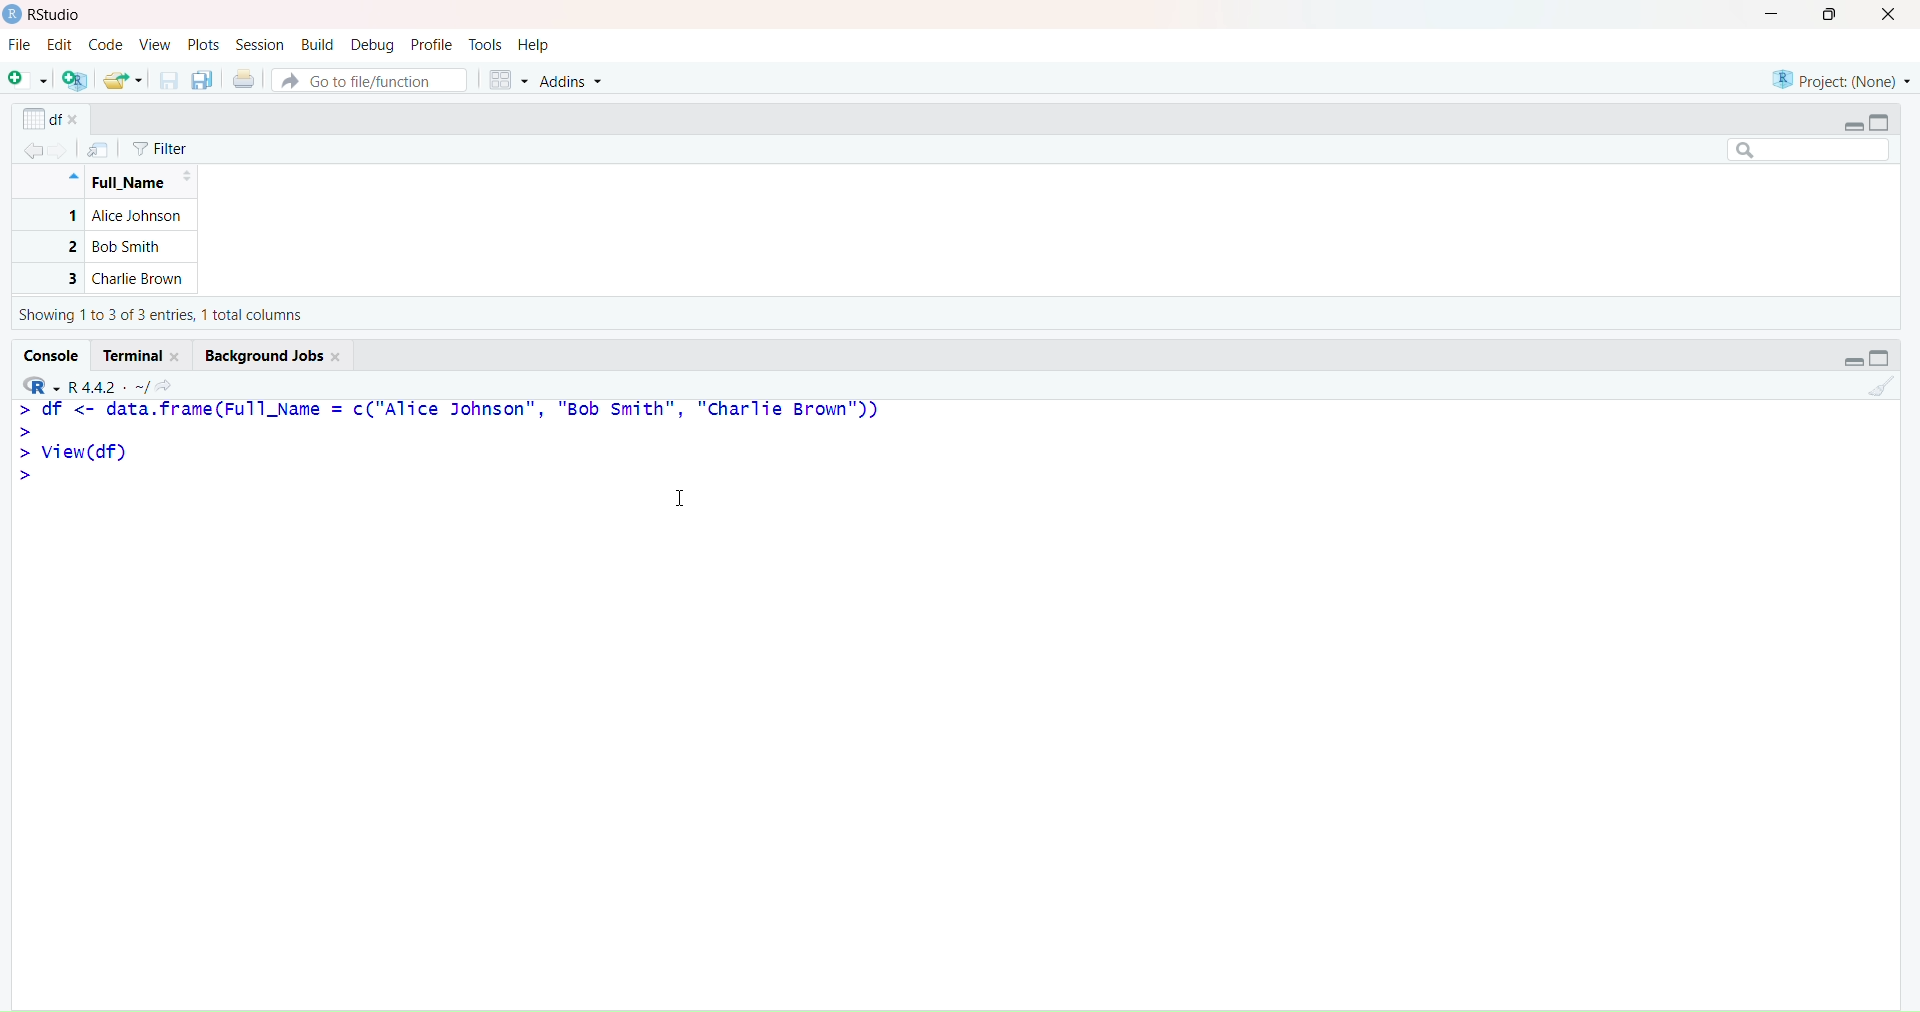  What do you see at coordinates (168, 317) in the screenshot?
I see `showing 1 to 3 of 3 entries, 1 total columns` at bounding box center [168, 317].